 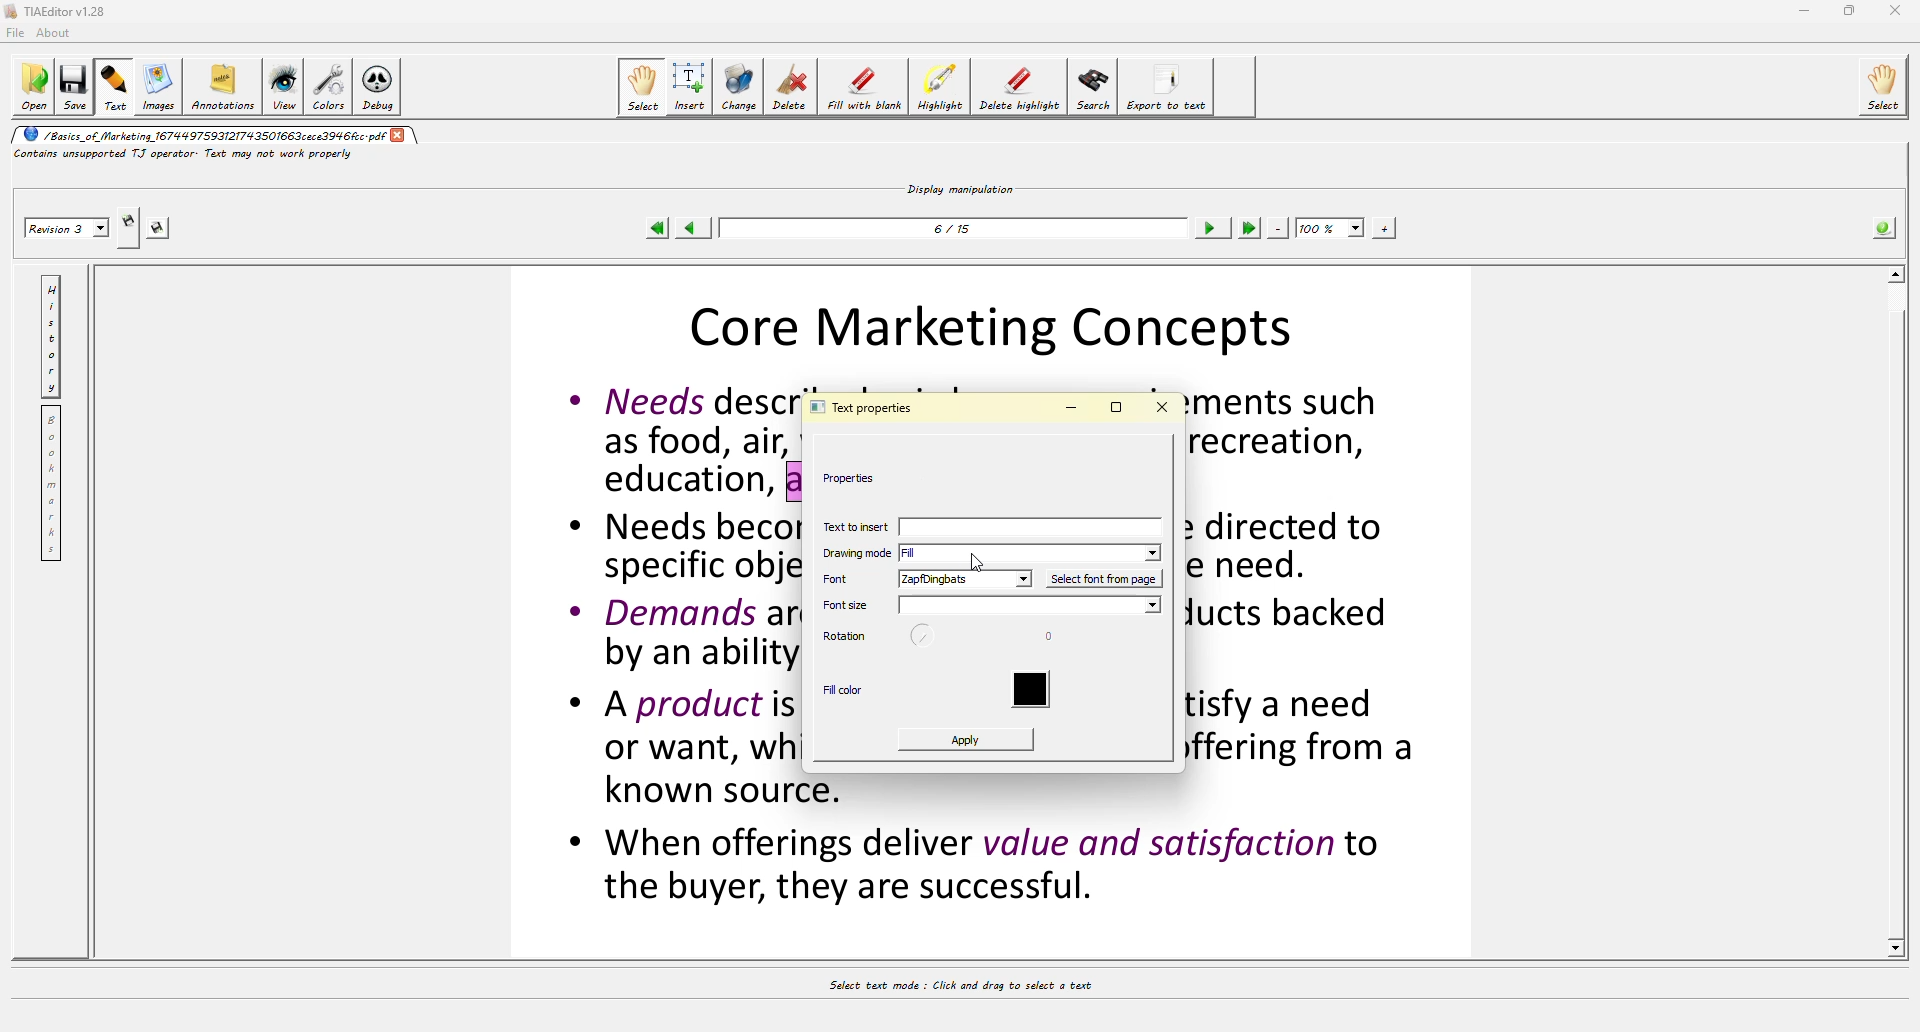 What do you see at coordinates (657, 229) in the screenshot?
I see `first page` at bounding box center [657, 229].